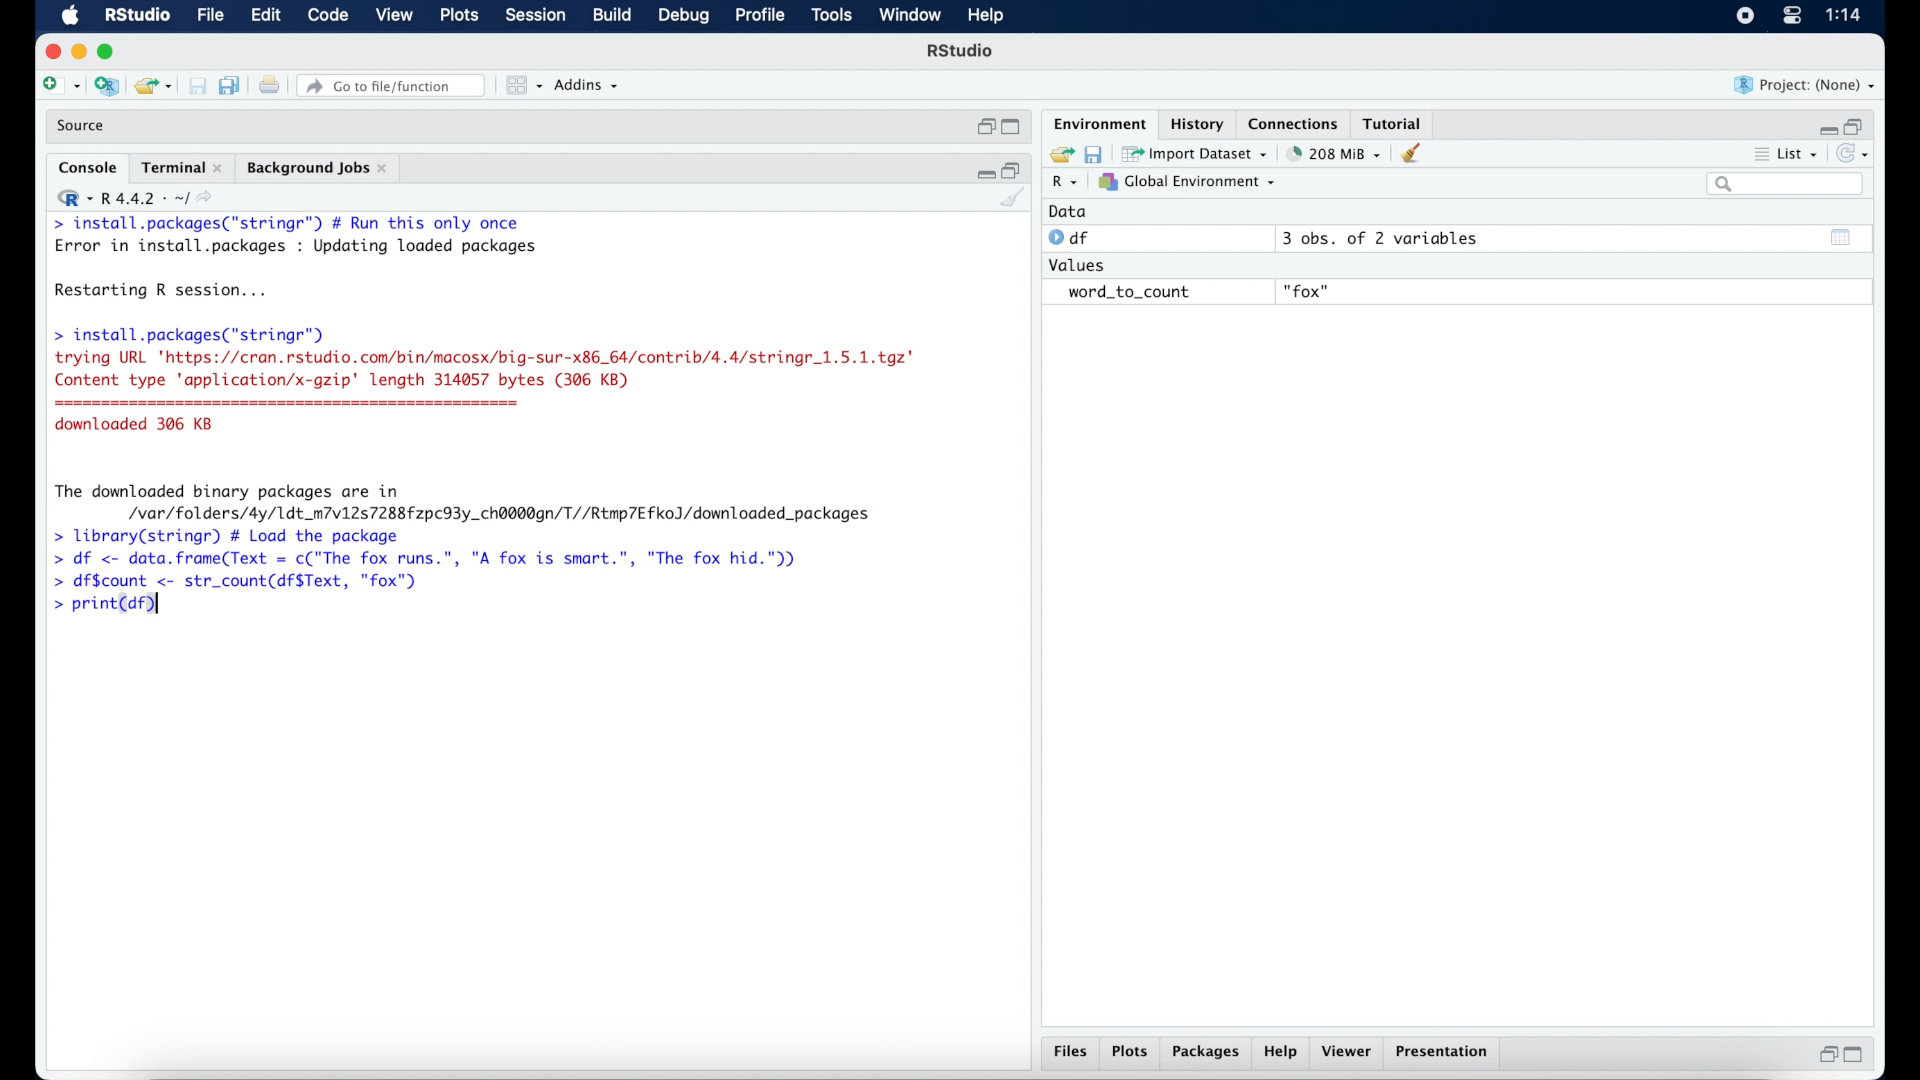 This screenshot has height=1080, width=1920. Describe the element at coordinates (1206, 1053) in the screenshot. I see `packages` at that location.